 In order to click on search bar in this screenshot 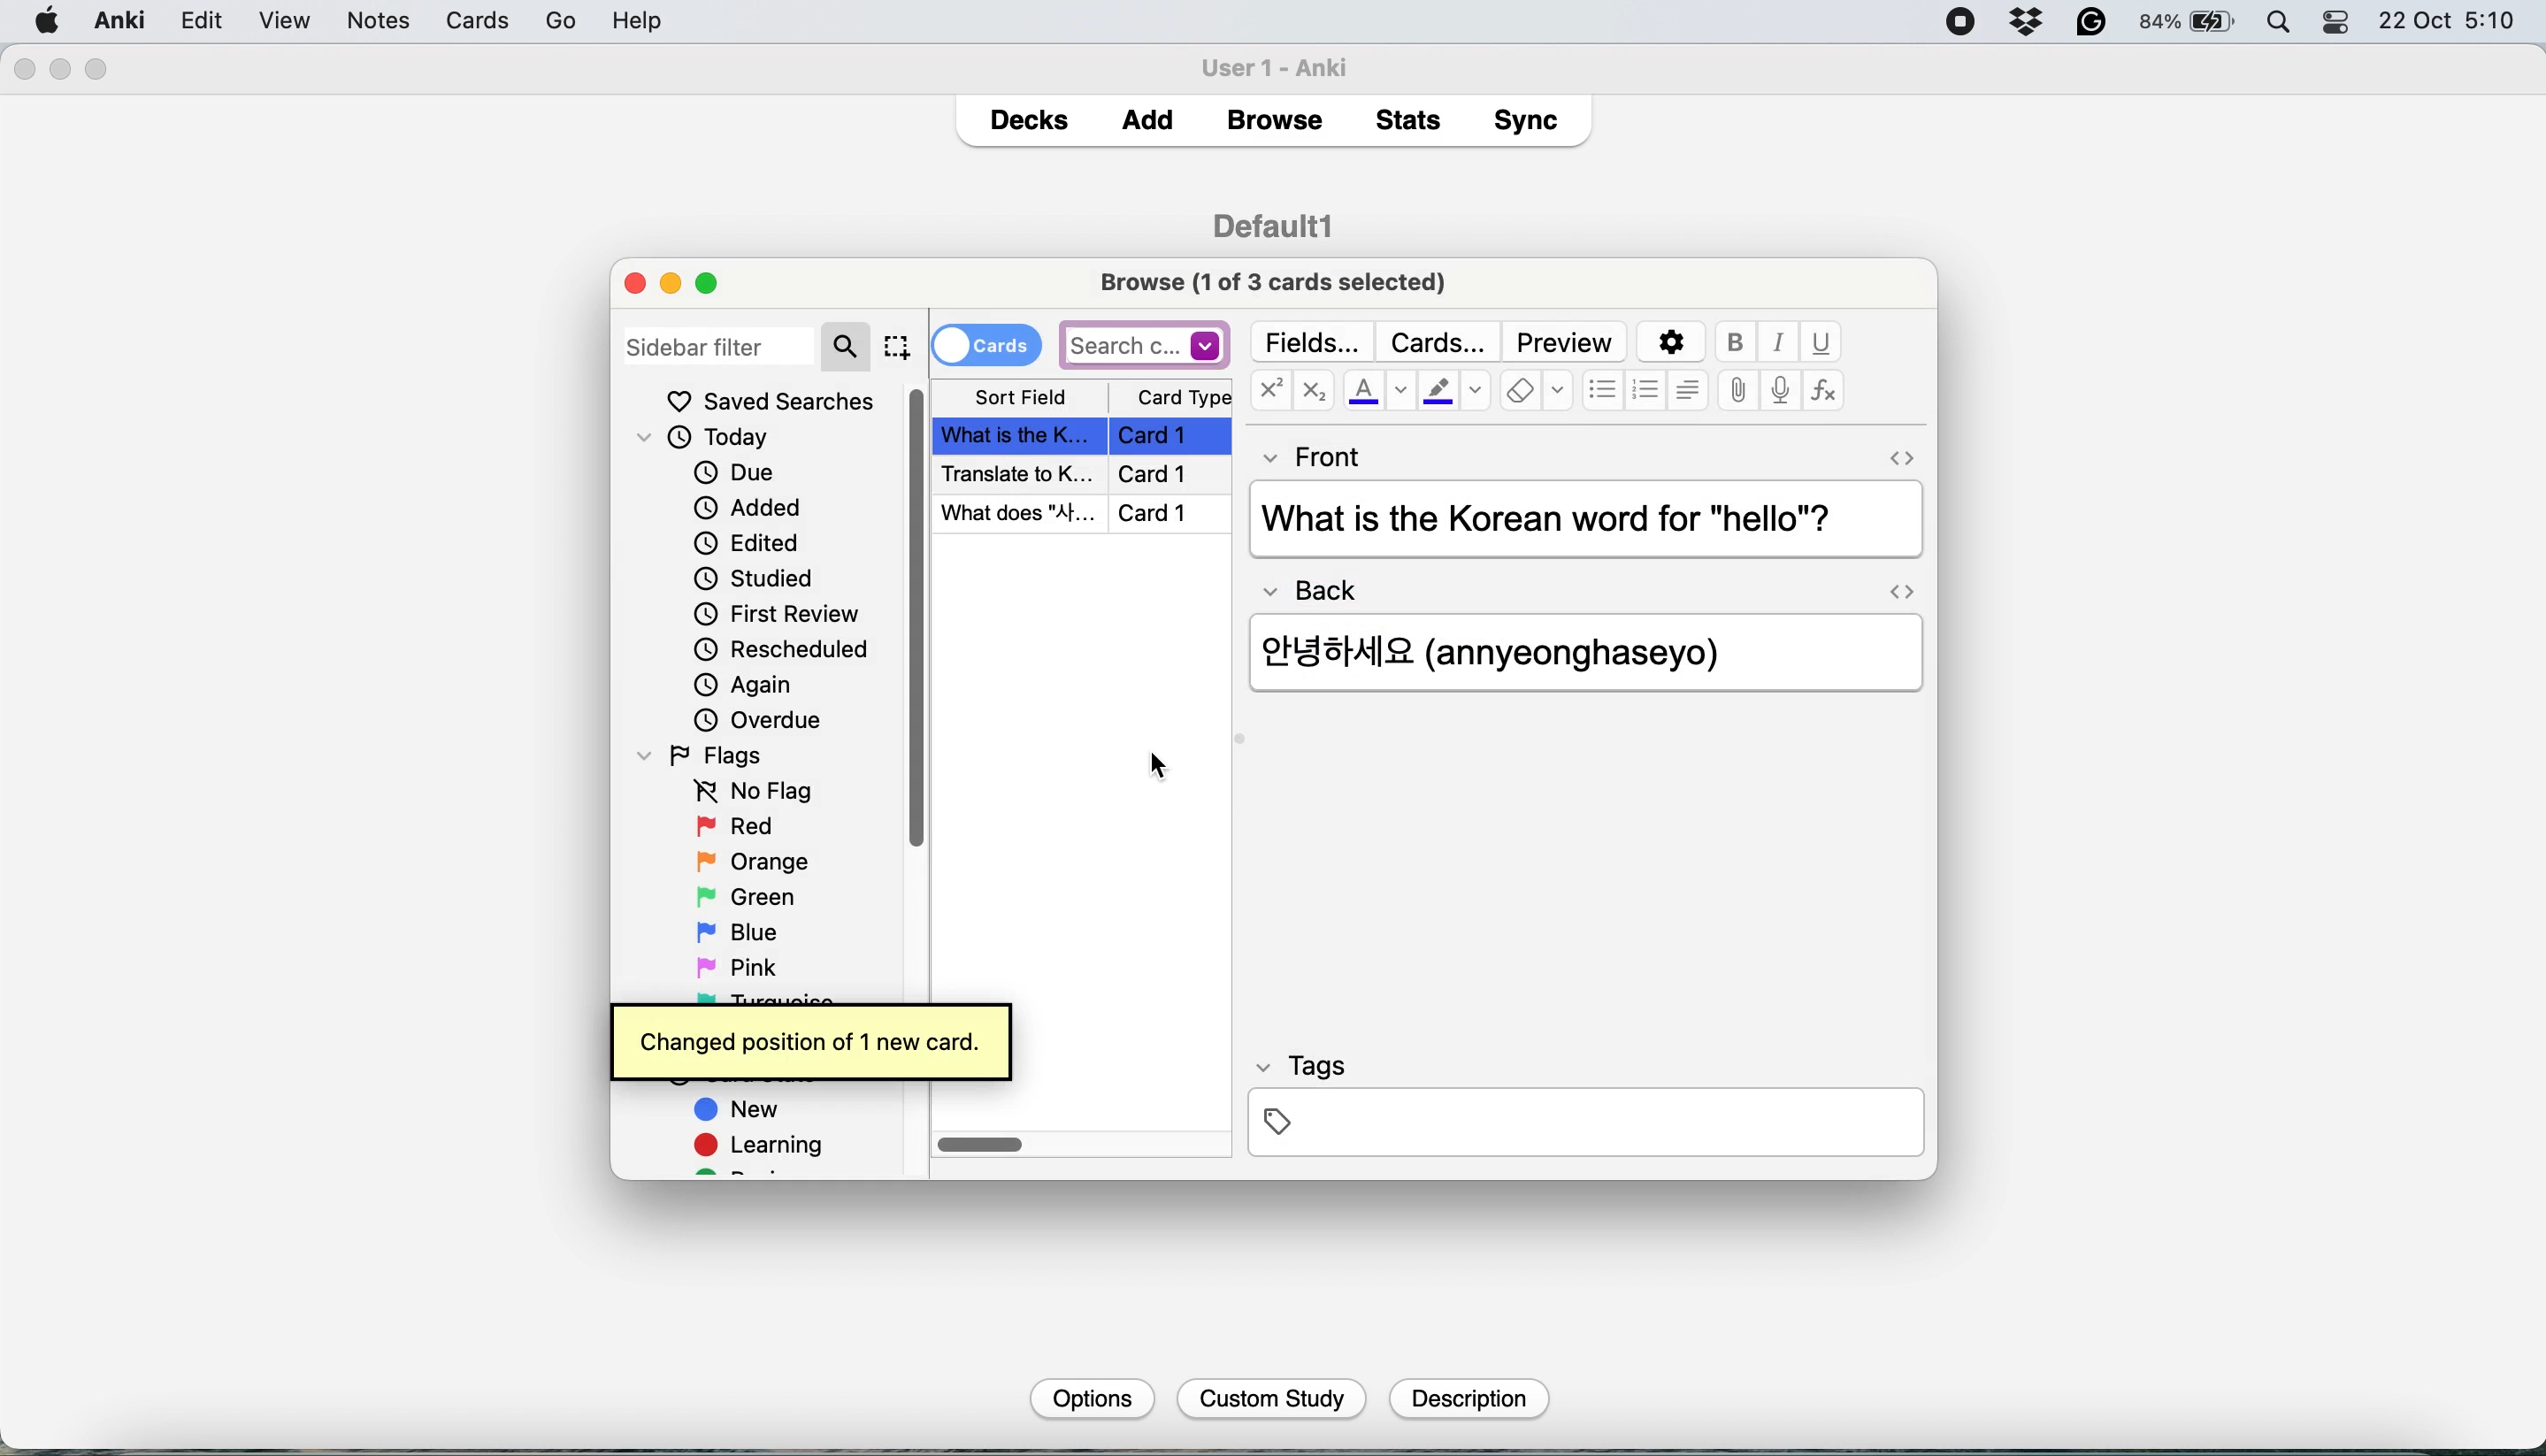, I will do `click(1145, 344)`.